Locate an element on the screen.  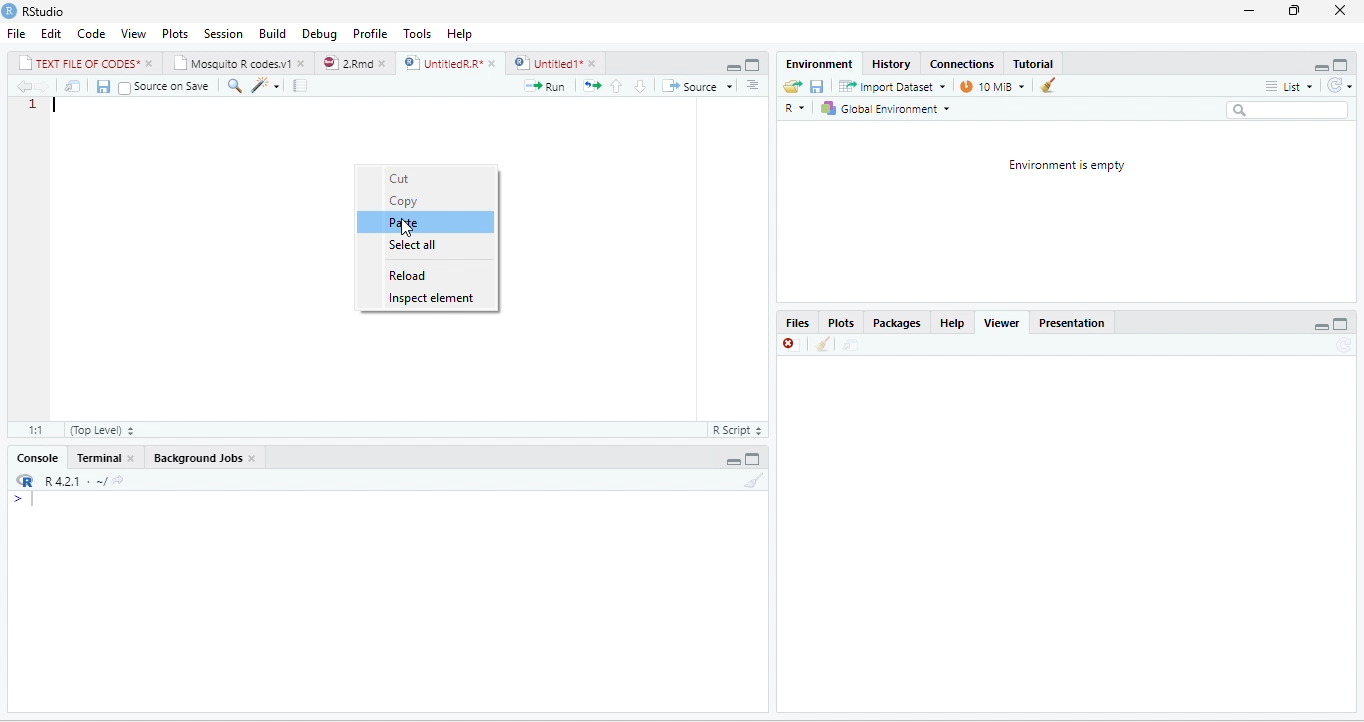
‘Connections is located at coordinates (961, 64).